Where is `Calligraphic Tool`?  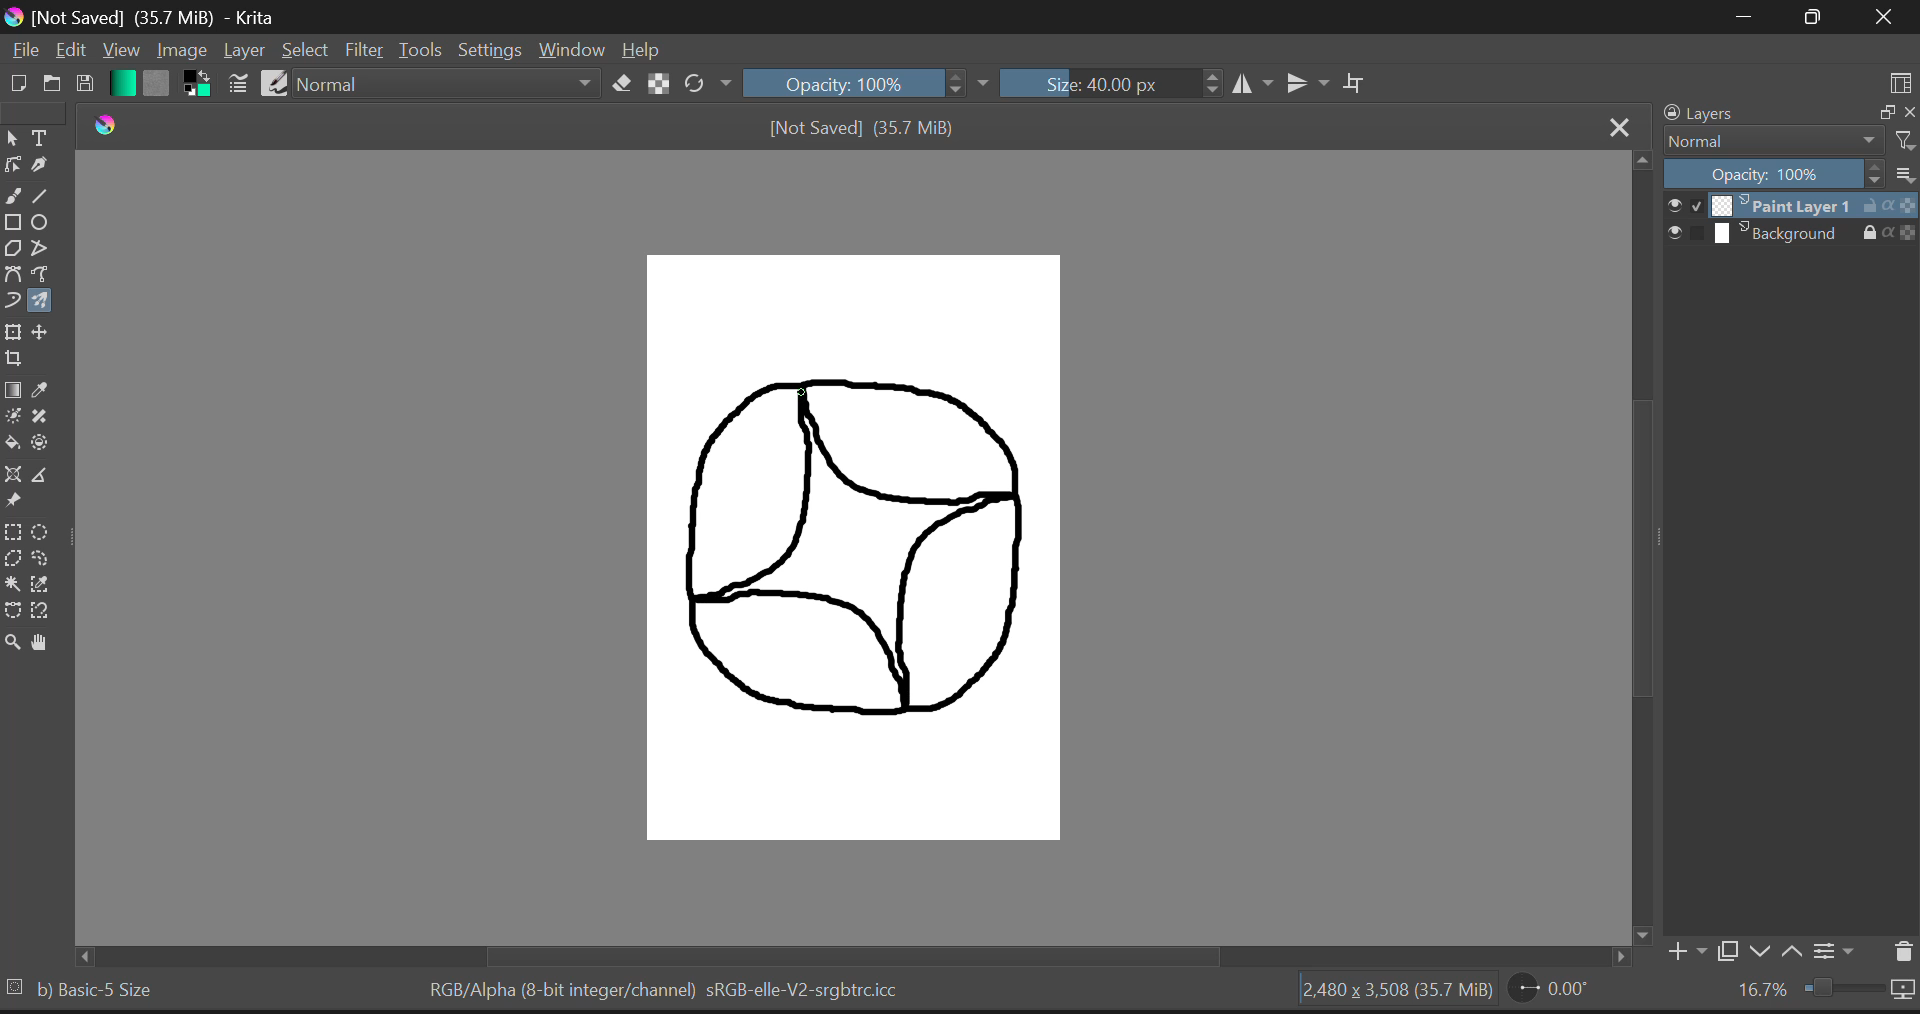 Calligraphic Tool is located at coordinates (43, 163).